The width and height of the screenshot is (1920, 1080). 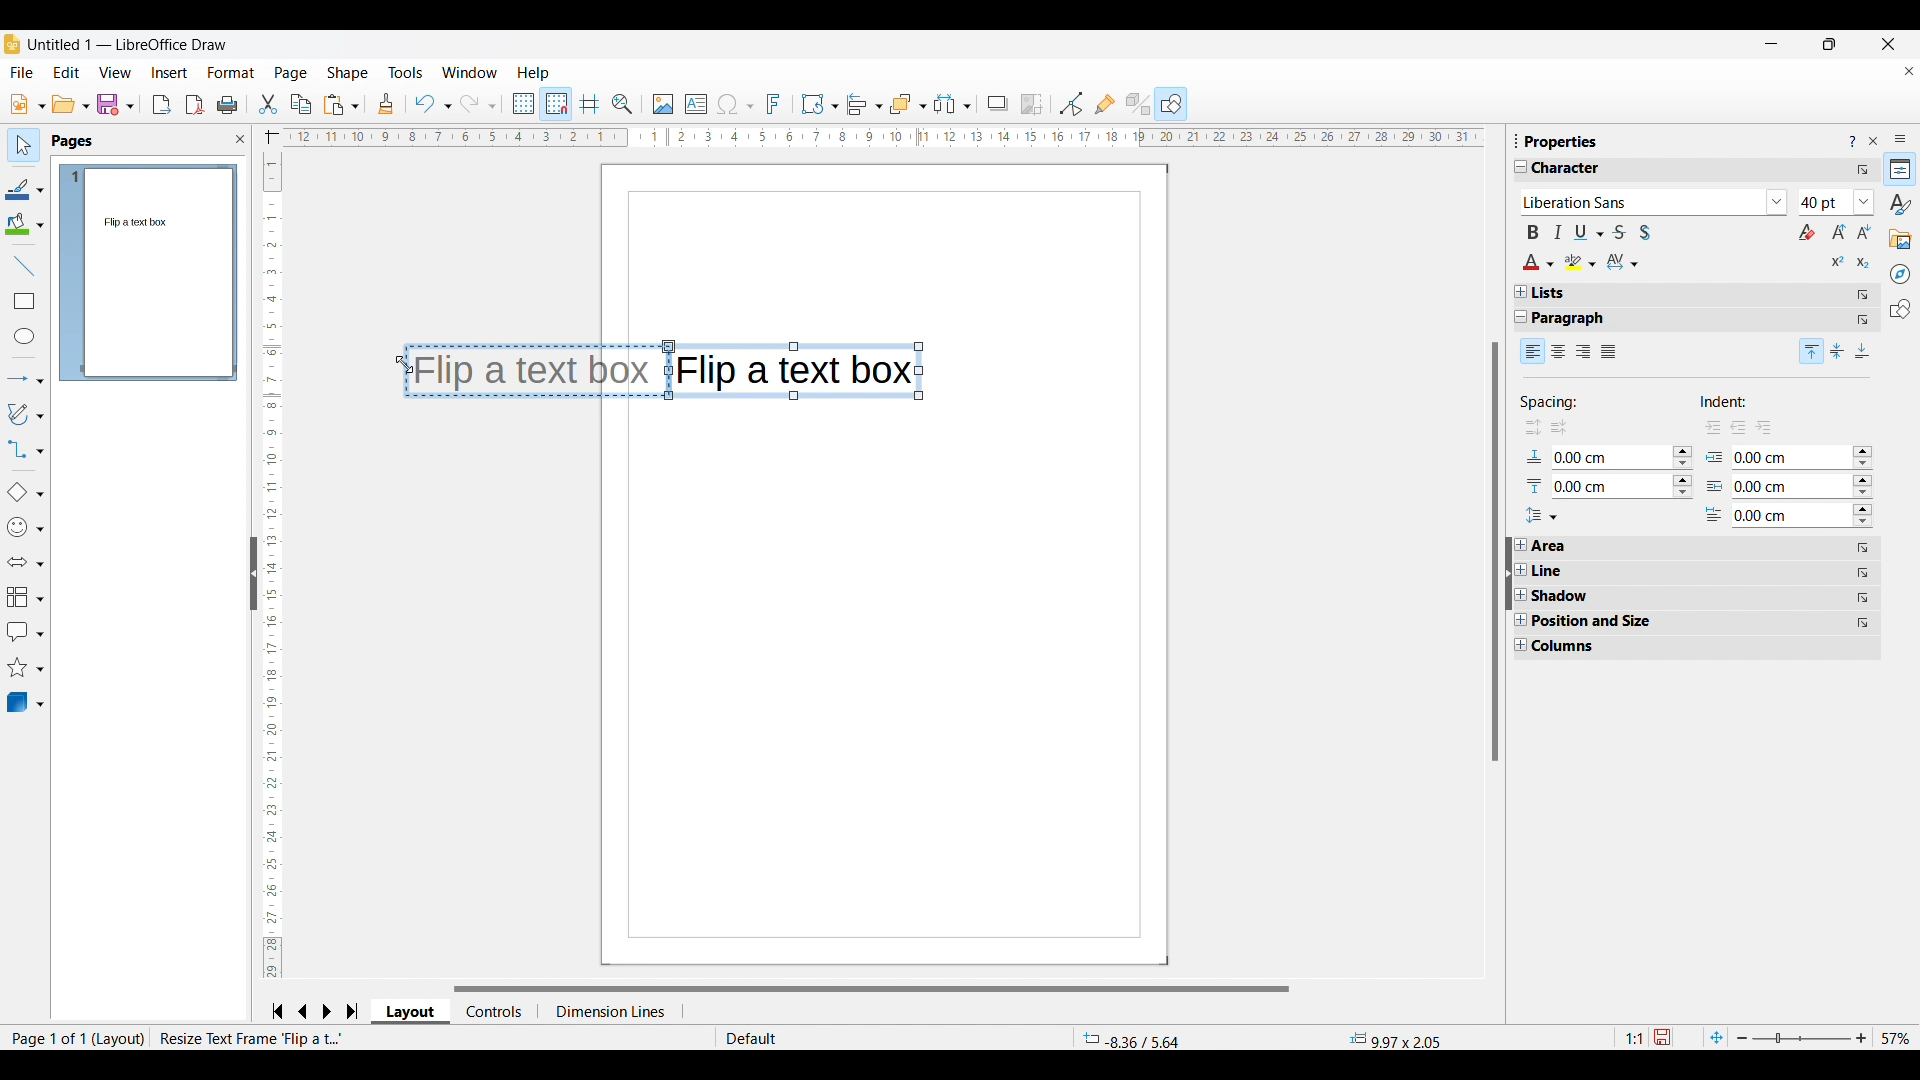 What do you see at coordinates (952, 105) in the screenshot?
I see `Select at least three objects to distribute` at bounding box center [952, 105].